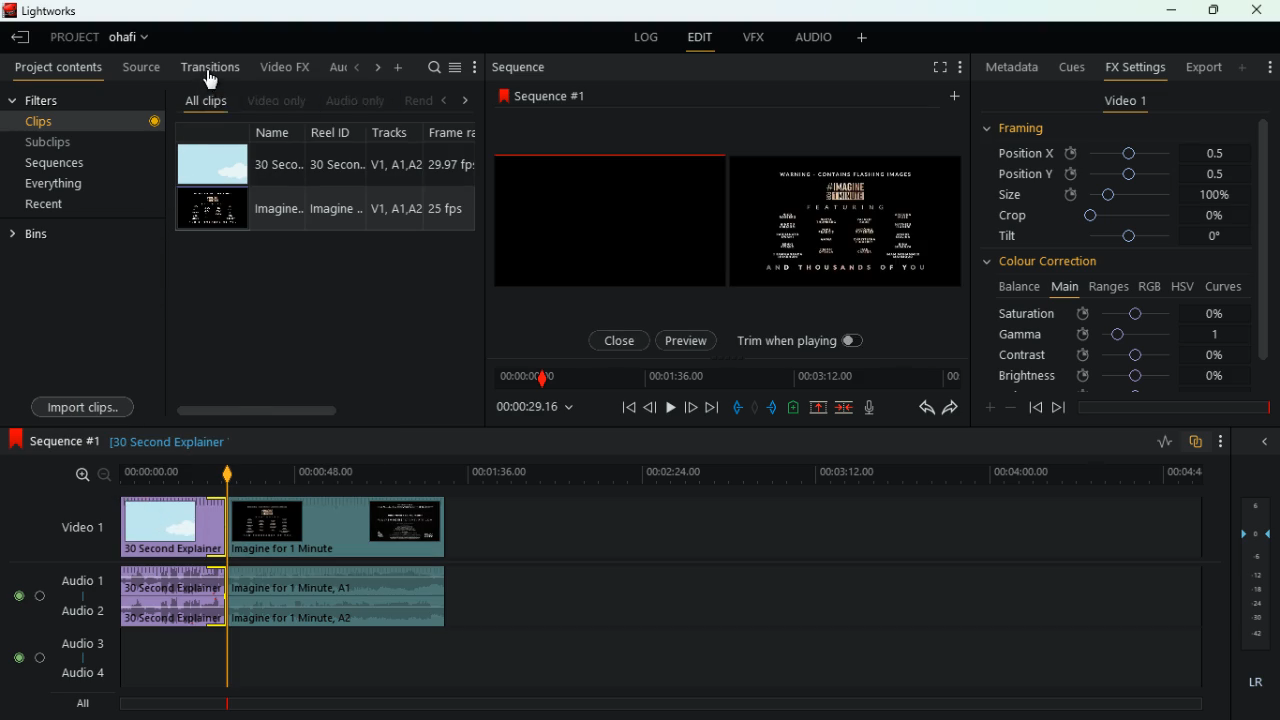  Describe the element at coordinates (279, 178) in the screenshot. I see `name` at that location.